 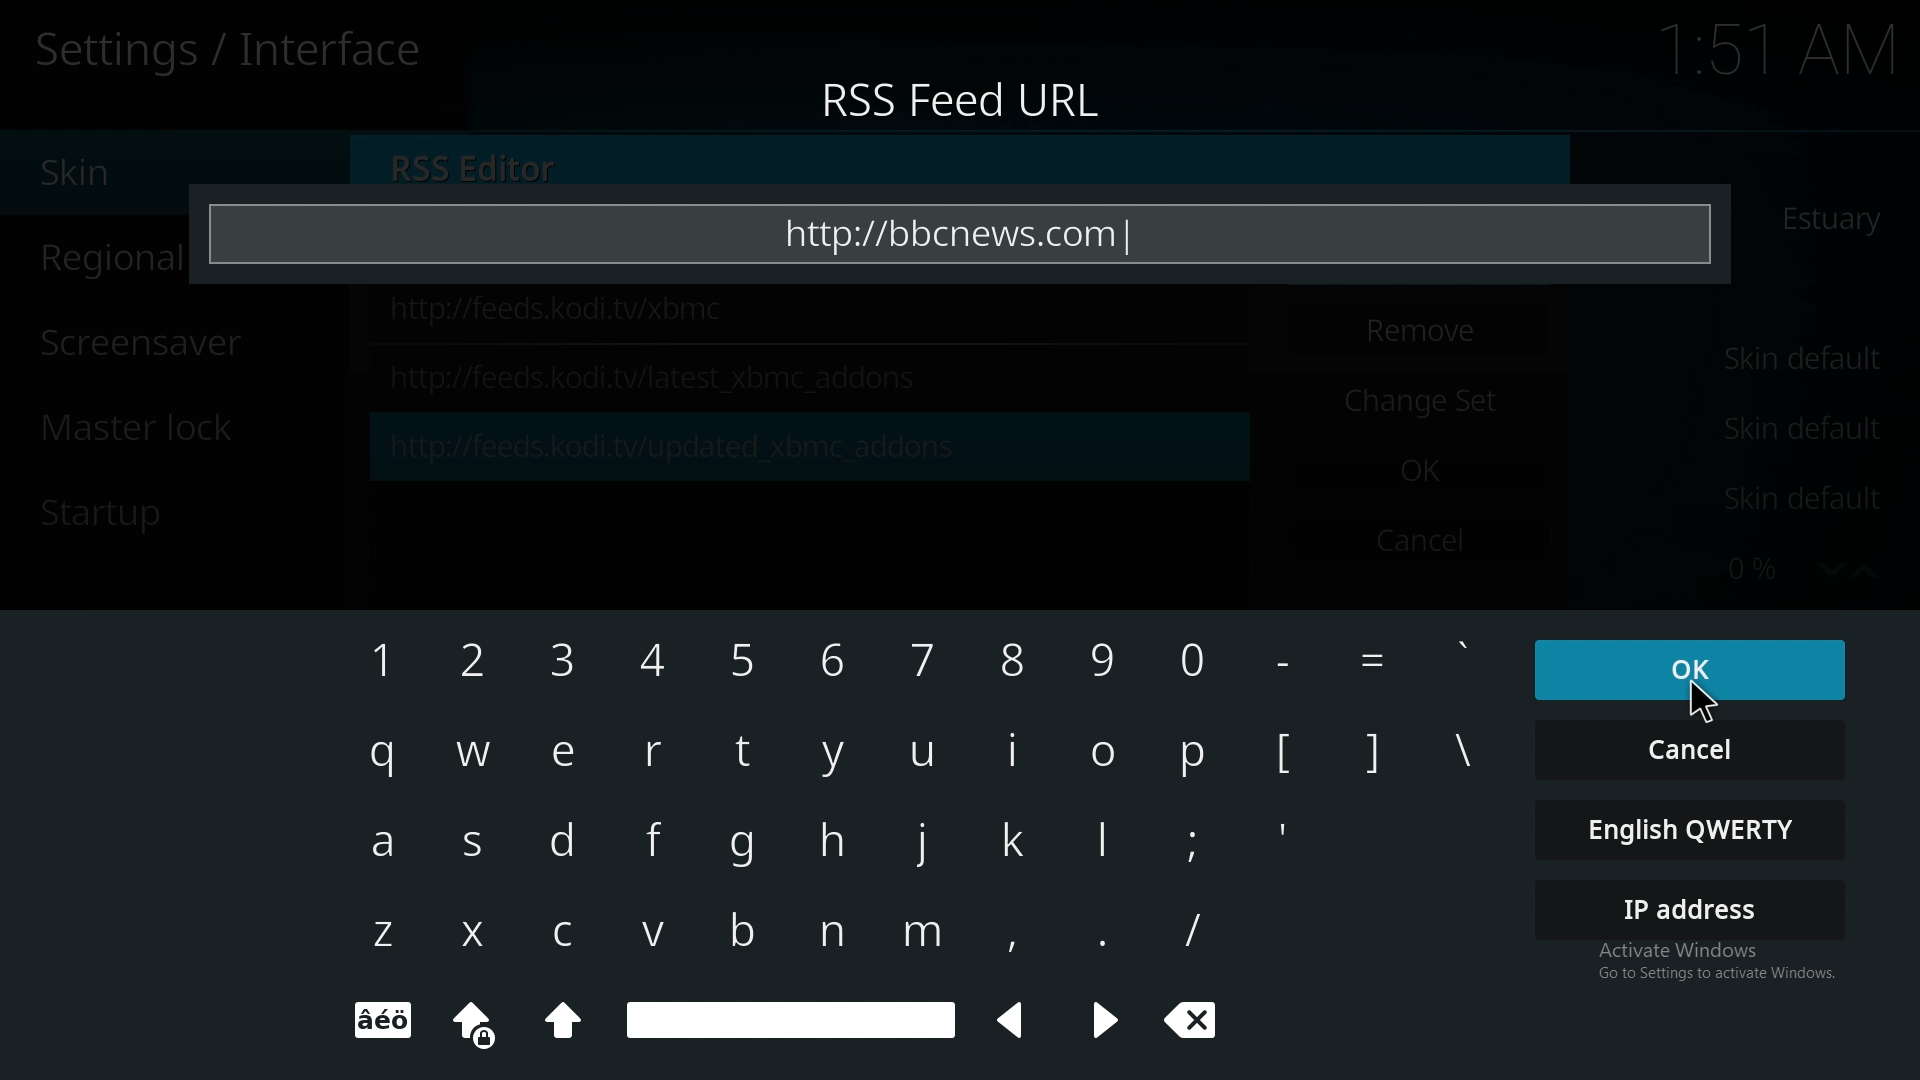 What do you see at coordinates (833, 755) in the screenshot?
I see `keyboard Input` at bounding box center [833, 755].